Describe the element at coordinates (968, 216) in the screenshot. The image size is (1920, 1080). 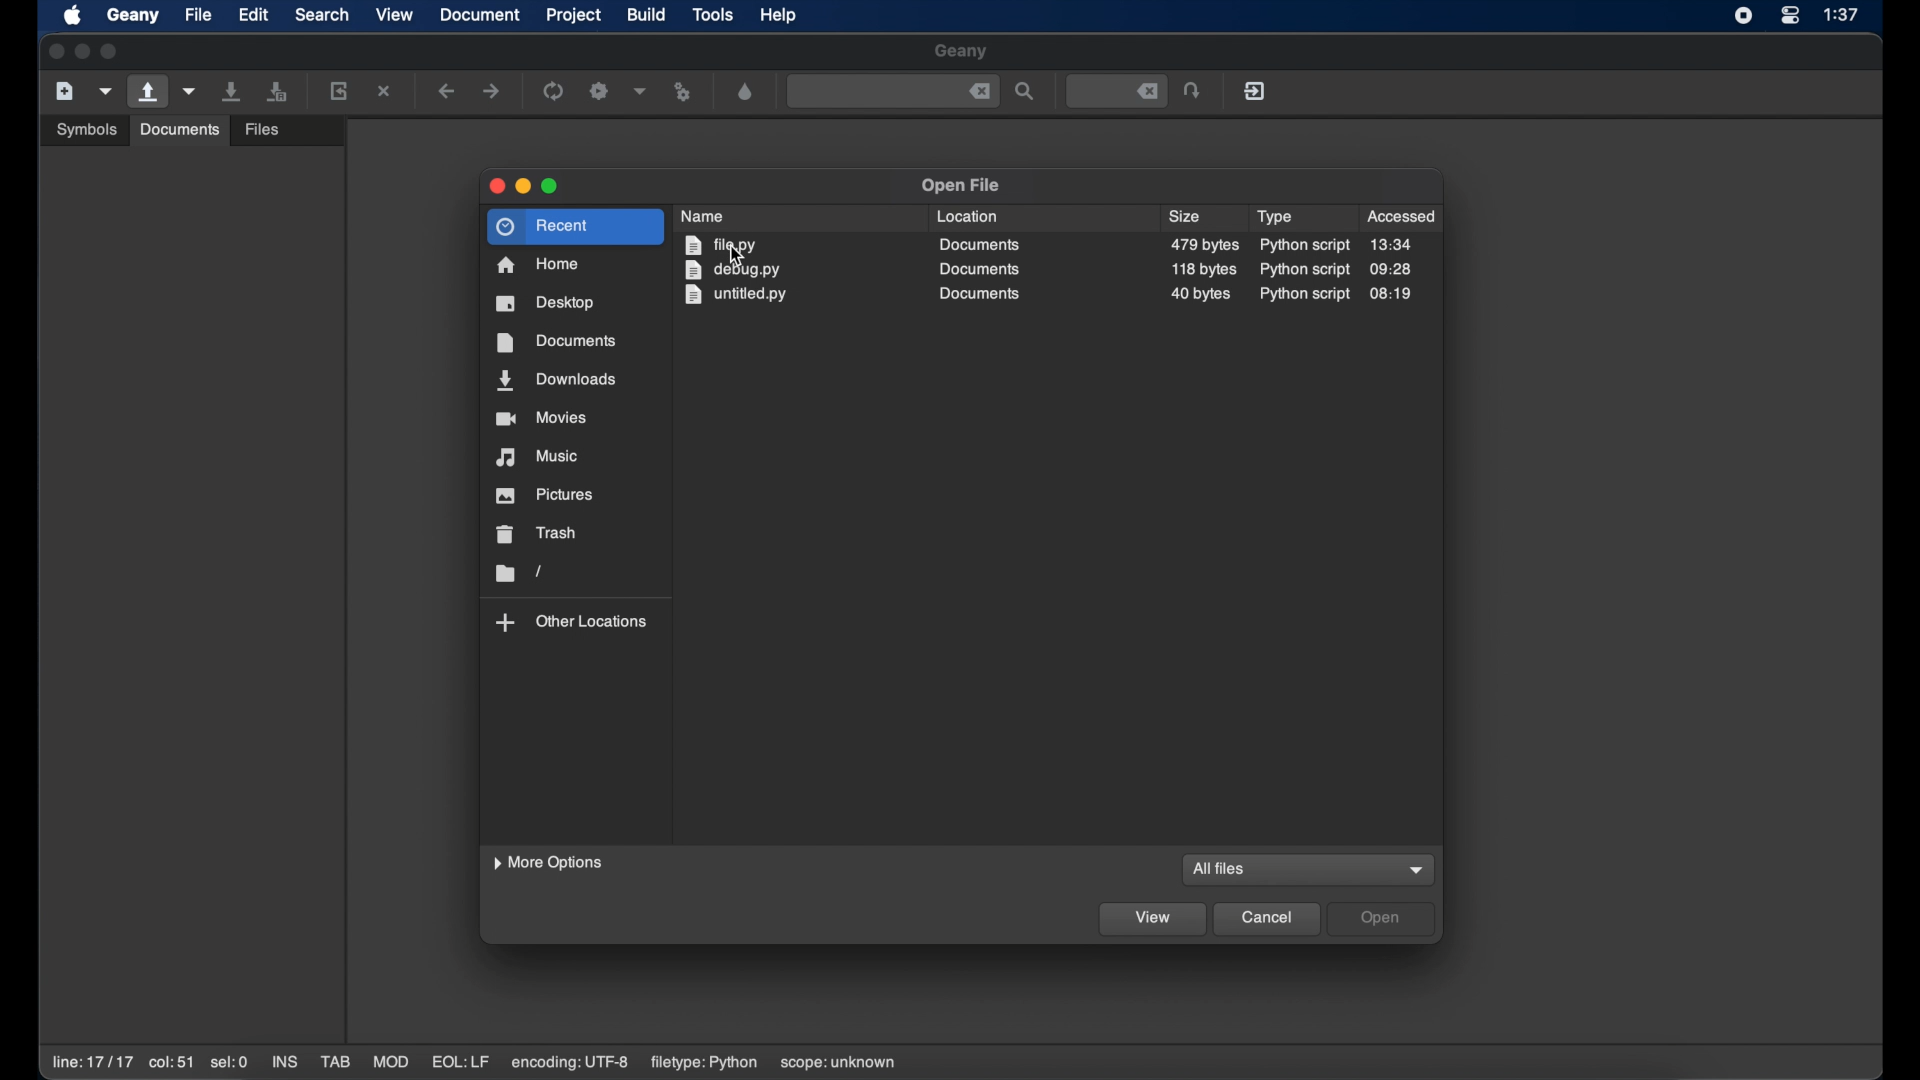
I see `location` at that location.